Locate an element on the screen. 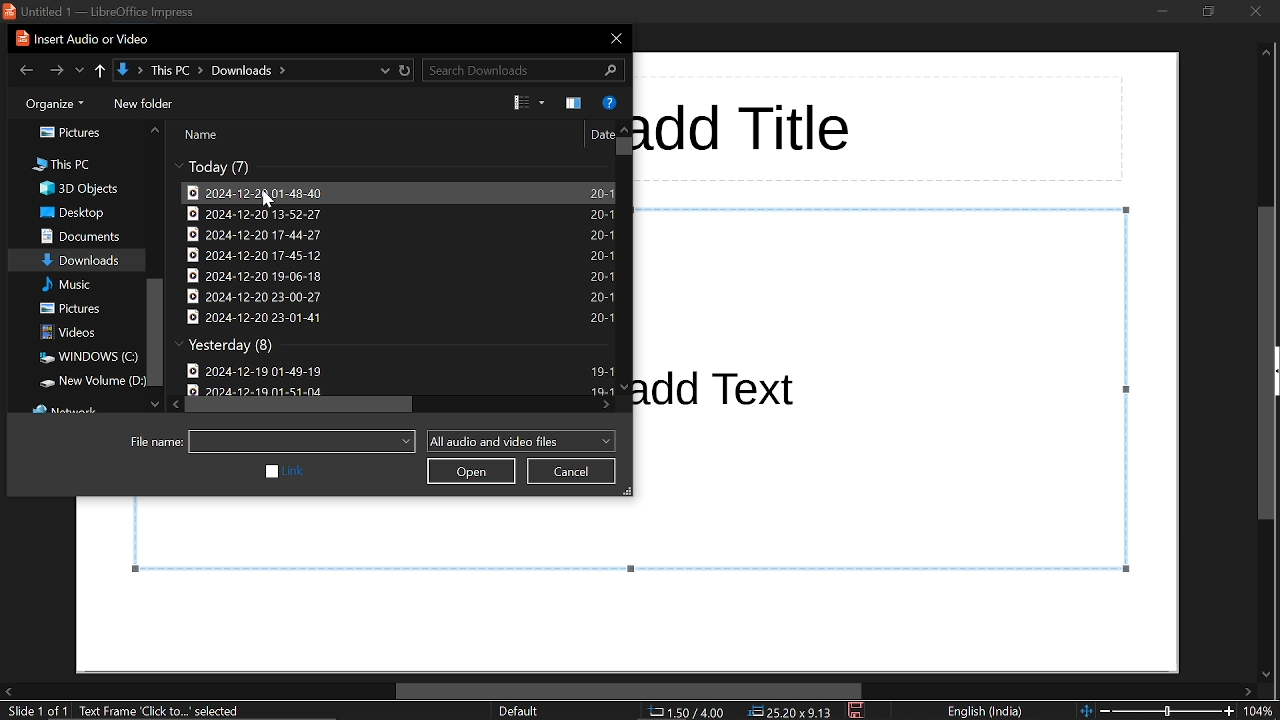  next is located at coordinates (57, 70).